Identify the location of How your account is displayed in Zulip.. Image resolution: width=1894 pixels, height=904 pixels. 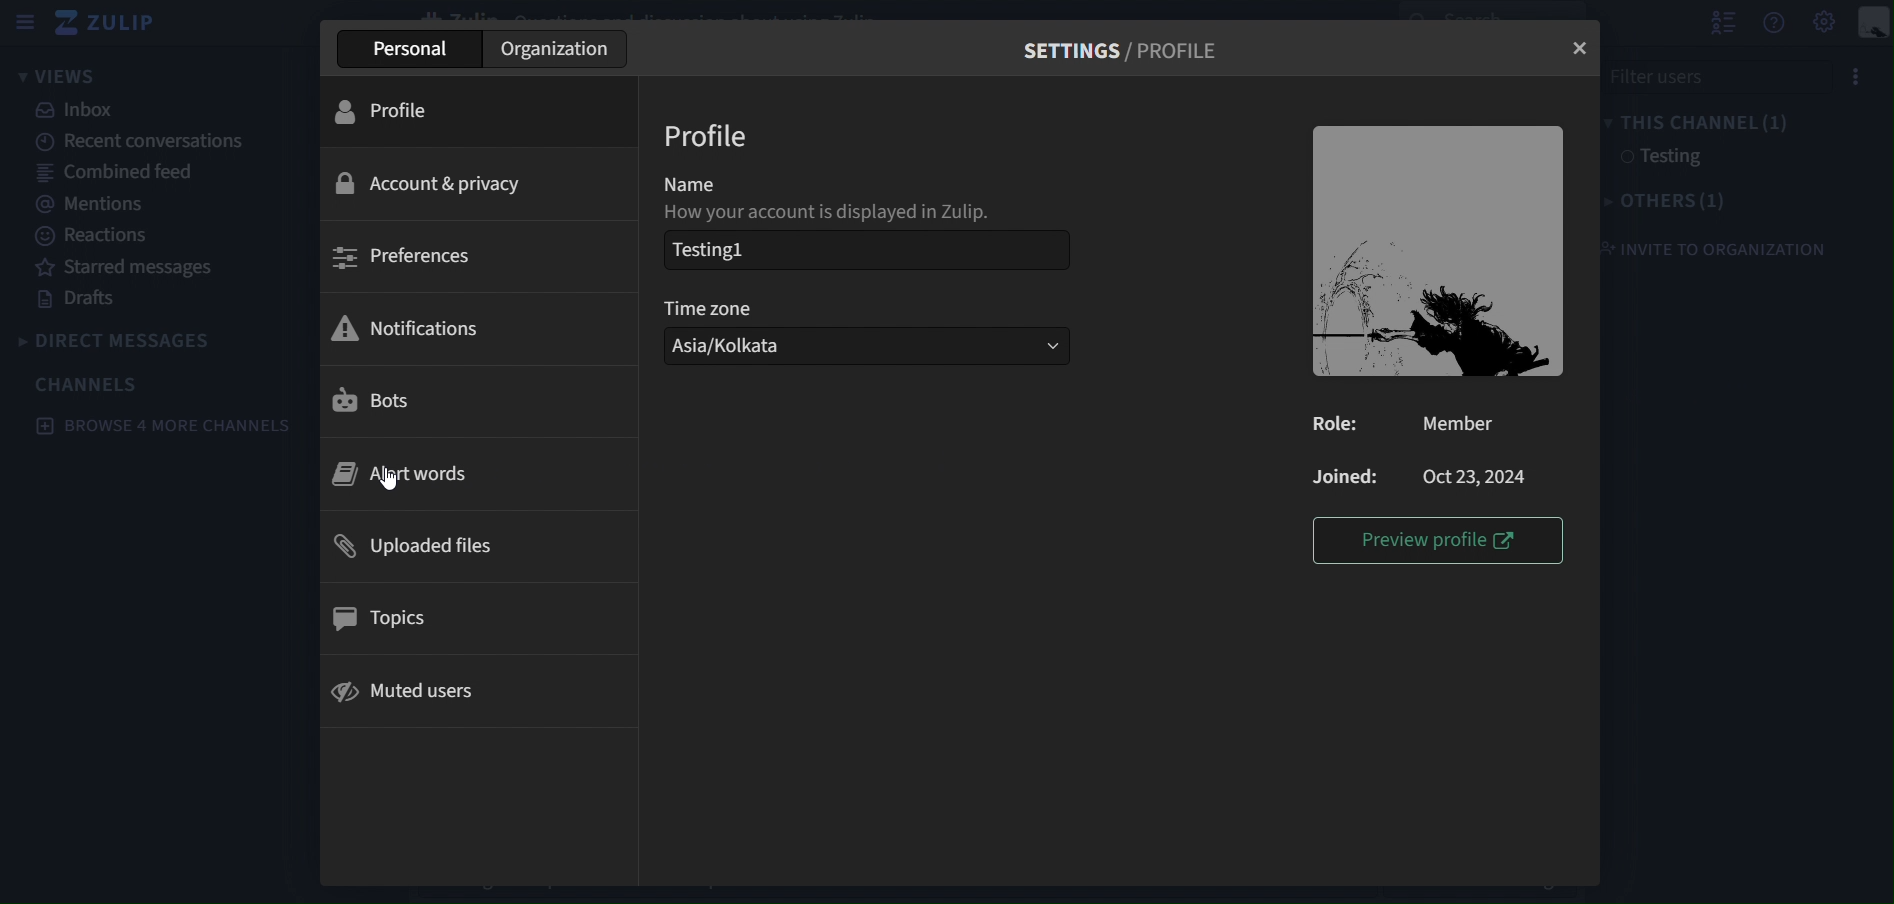
(840, 214).